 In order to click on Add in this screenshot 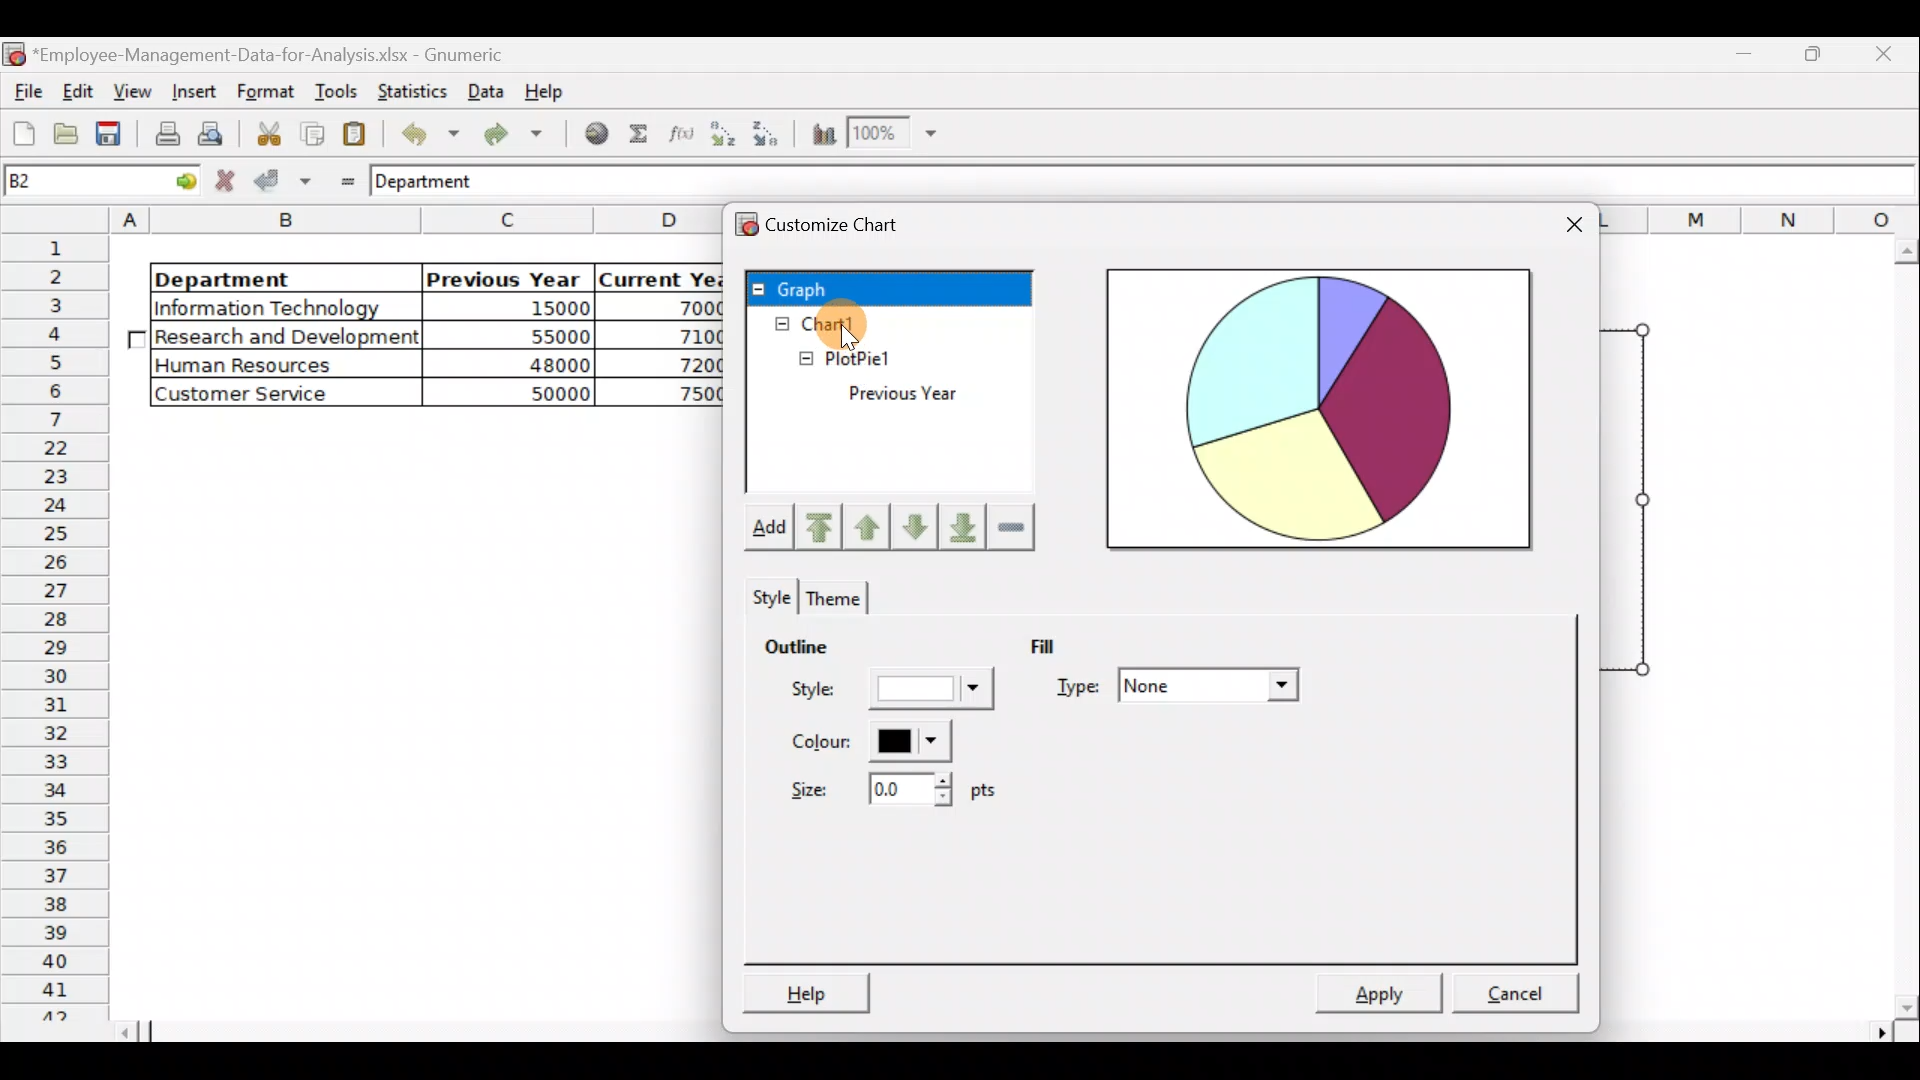, I will do `click(762, 523)`.